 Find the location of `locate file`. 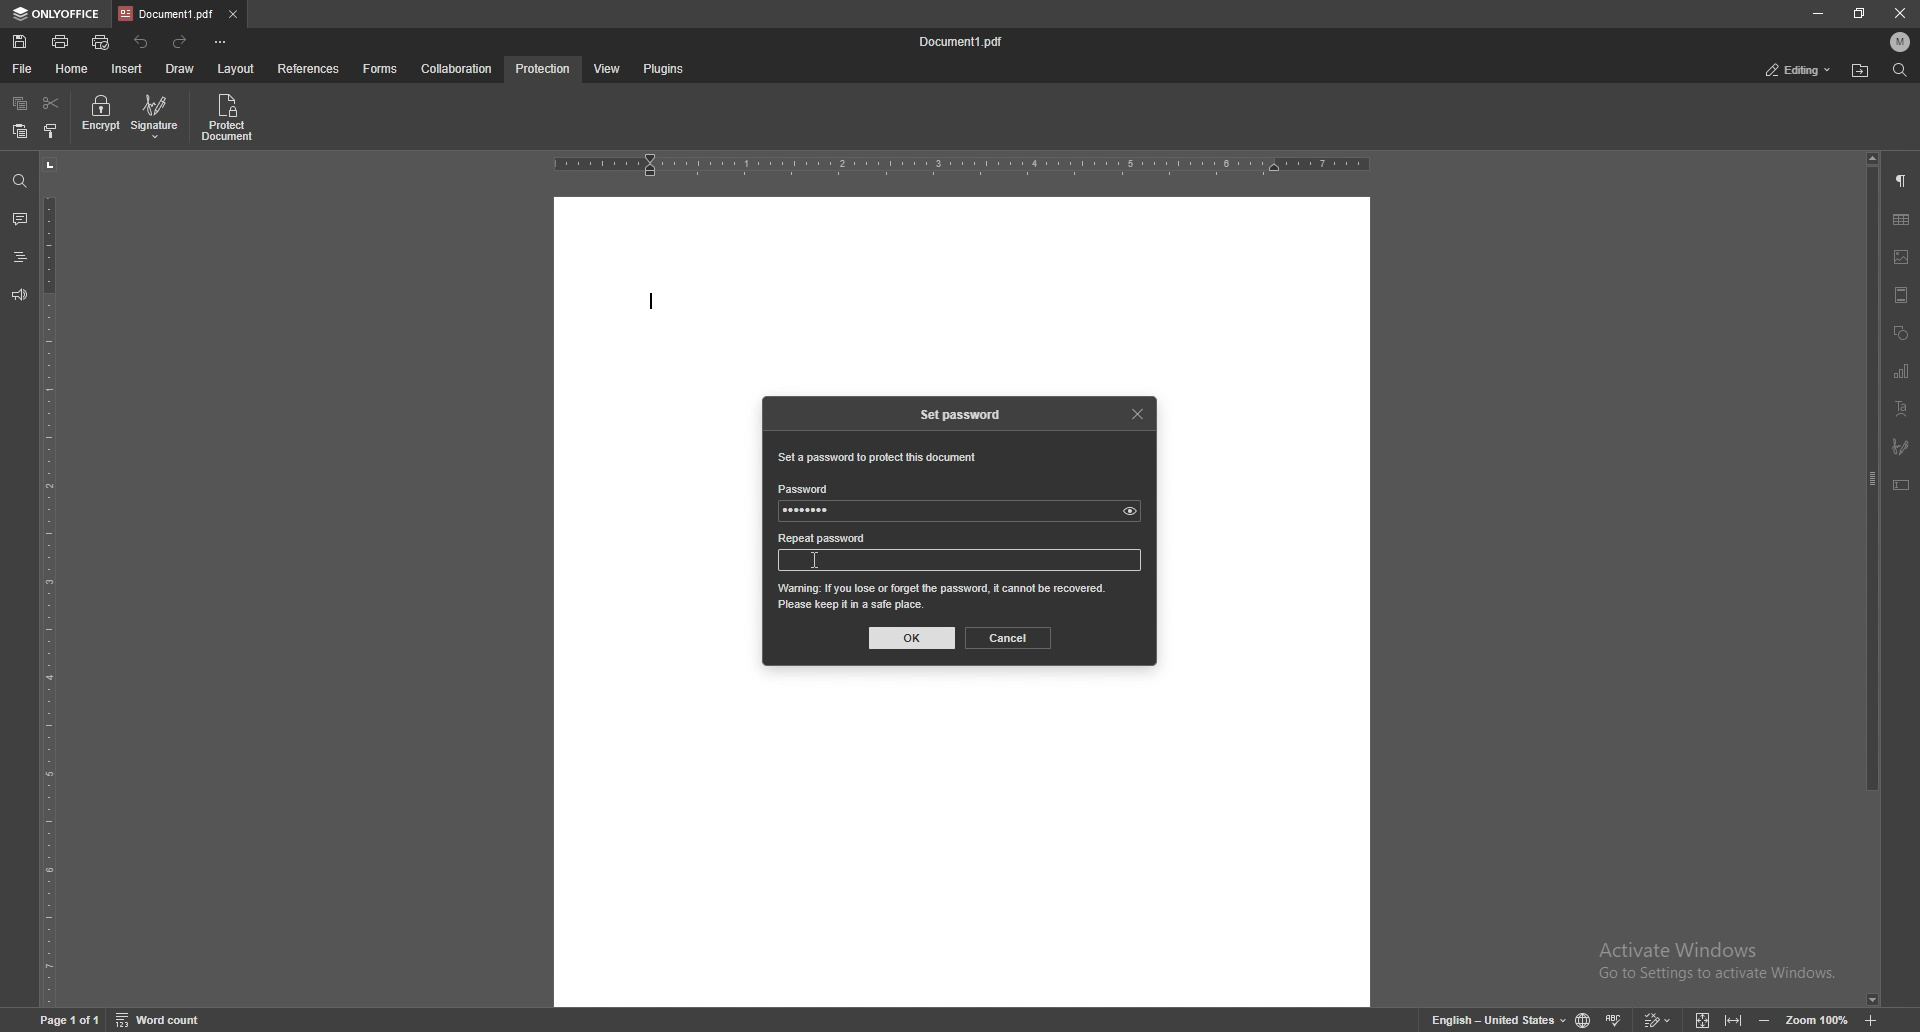

locate file is located at coordinates (1861, 70).